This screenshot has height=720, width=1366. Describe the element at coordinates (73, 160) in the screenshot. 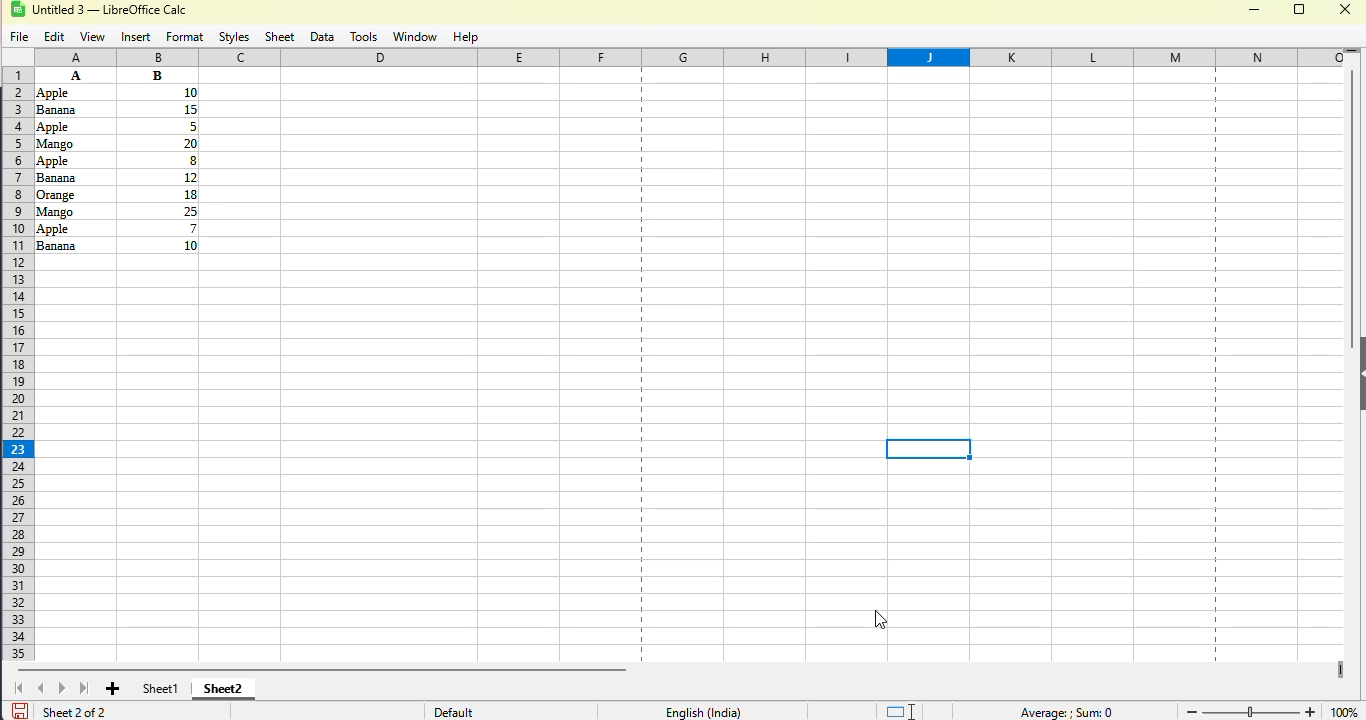

I see `` at that location.